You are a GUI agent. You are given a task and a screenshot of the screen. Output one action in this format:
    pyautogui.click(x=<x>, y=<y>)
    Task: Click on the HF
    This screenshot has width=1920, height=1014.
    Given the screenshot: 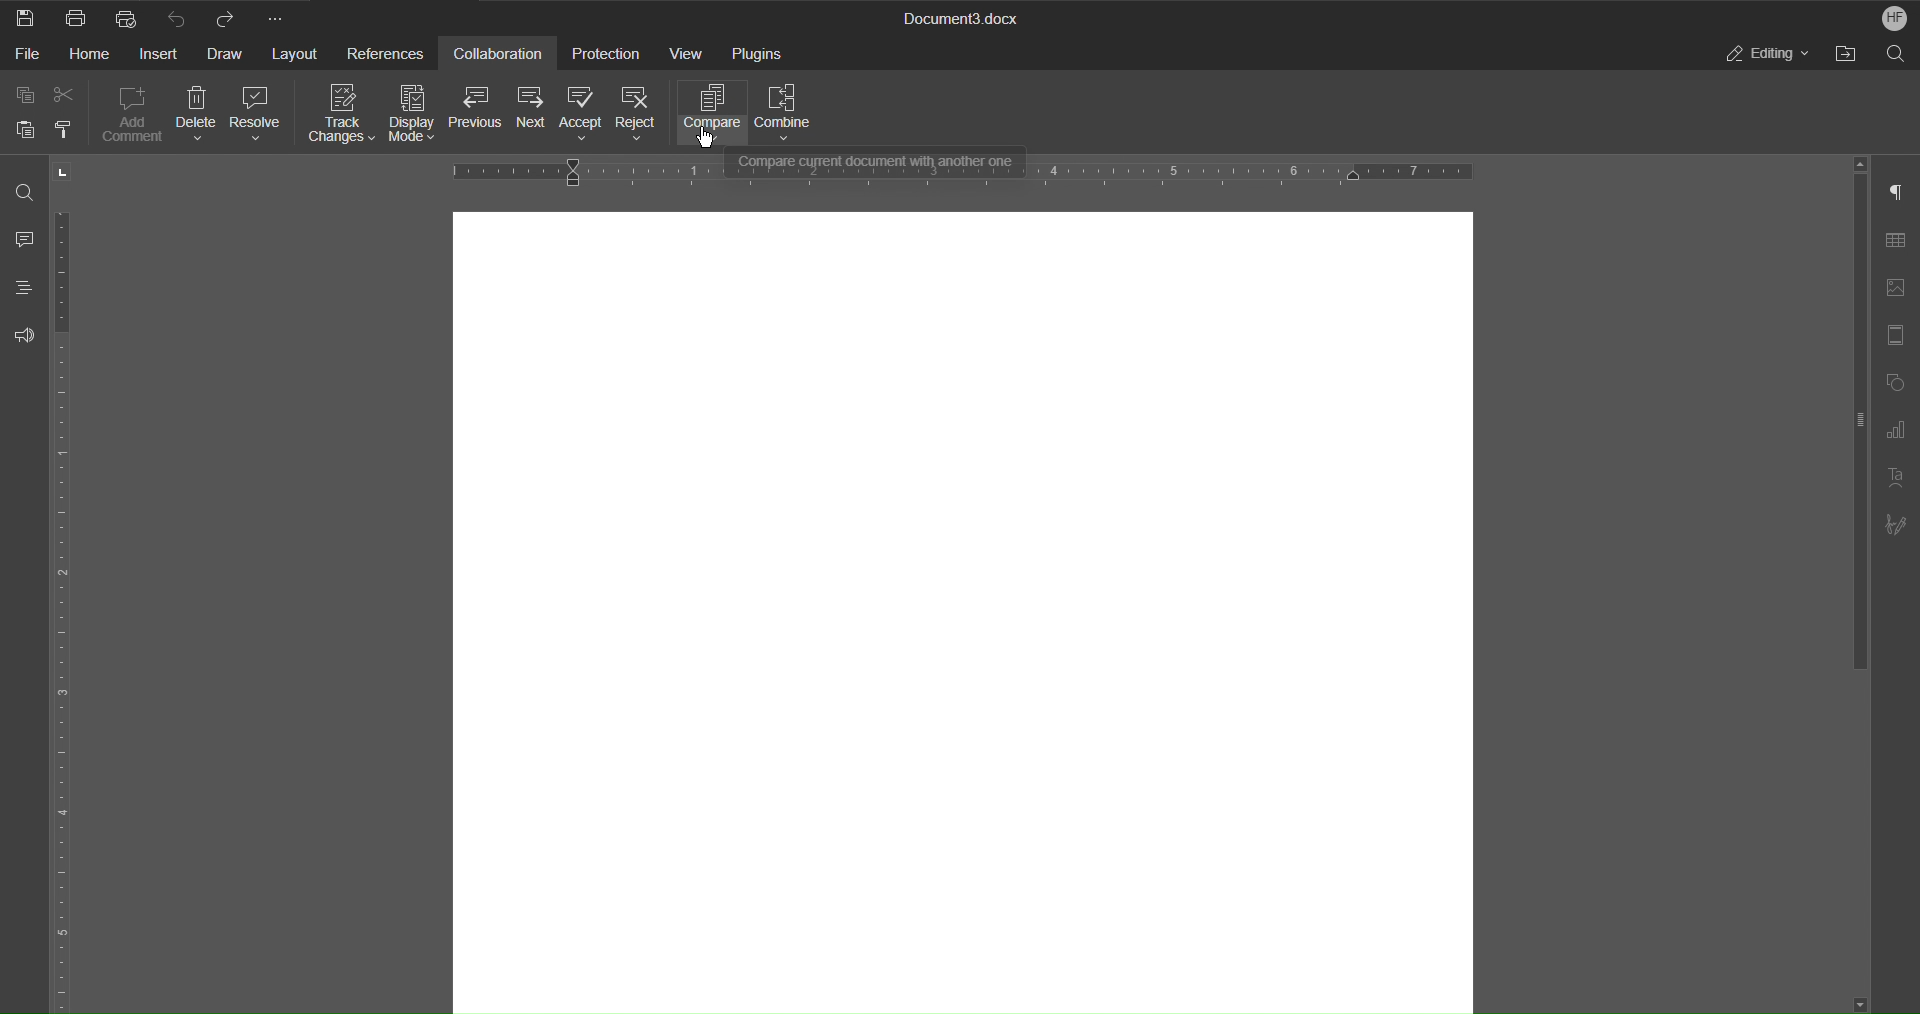 What is the action you would take?
    pyautogui.click(x=1894, y=19)
    